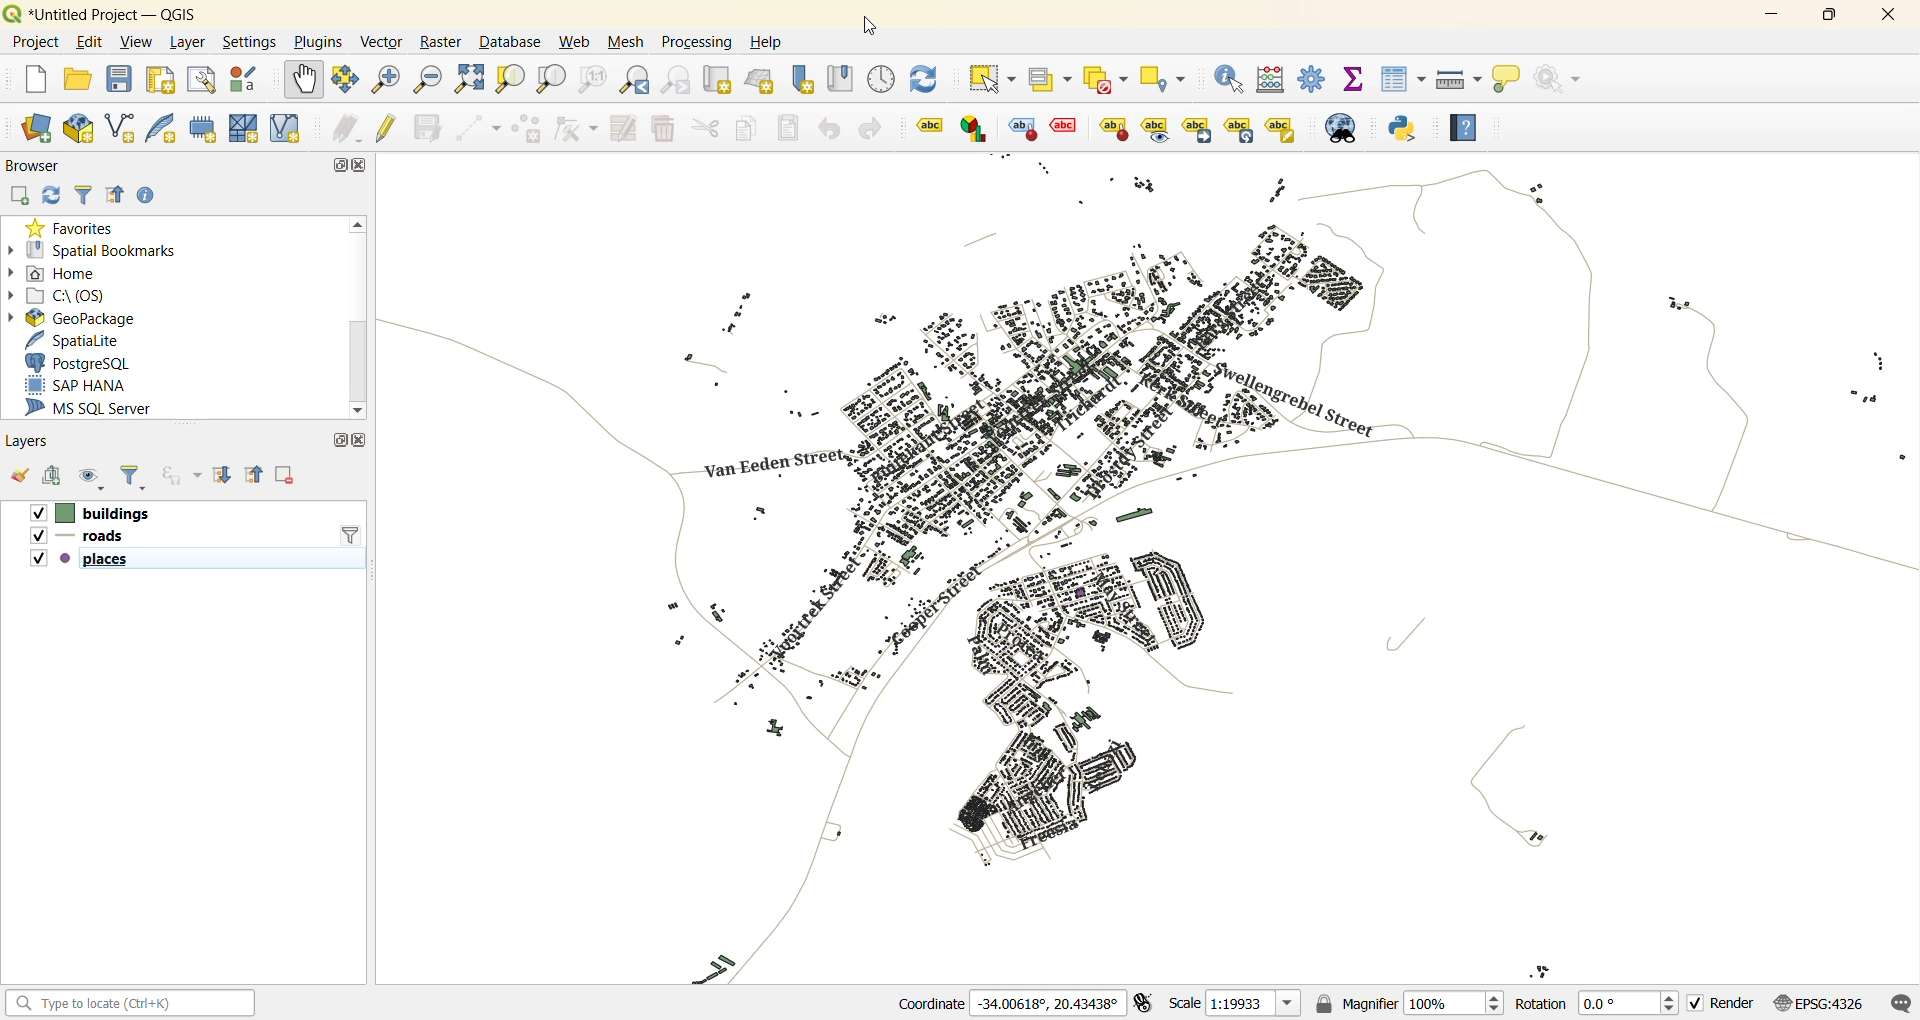 The image size is (1920, 1020). What do you see at coordinates (78, 126) in the screenshot?
I see `new geopackage` at bounding box center [78, 126].